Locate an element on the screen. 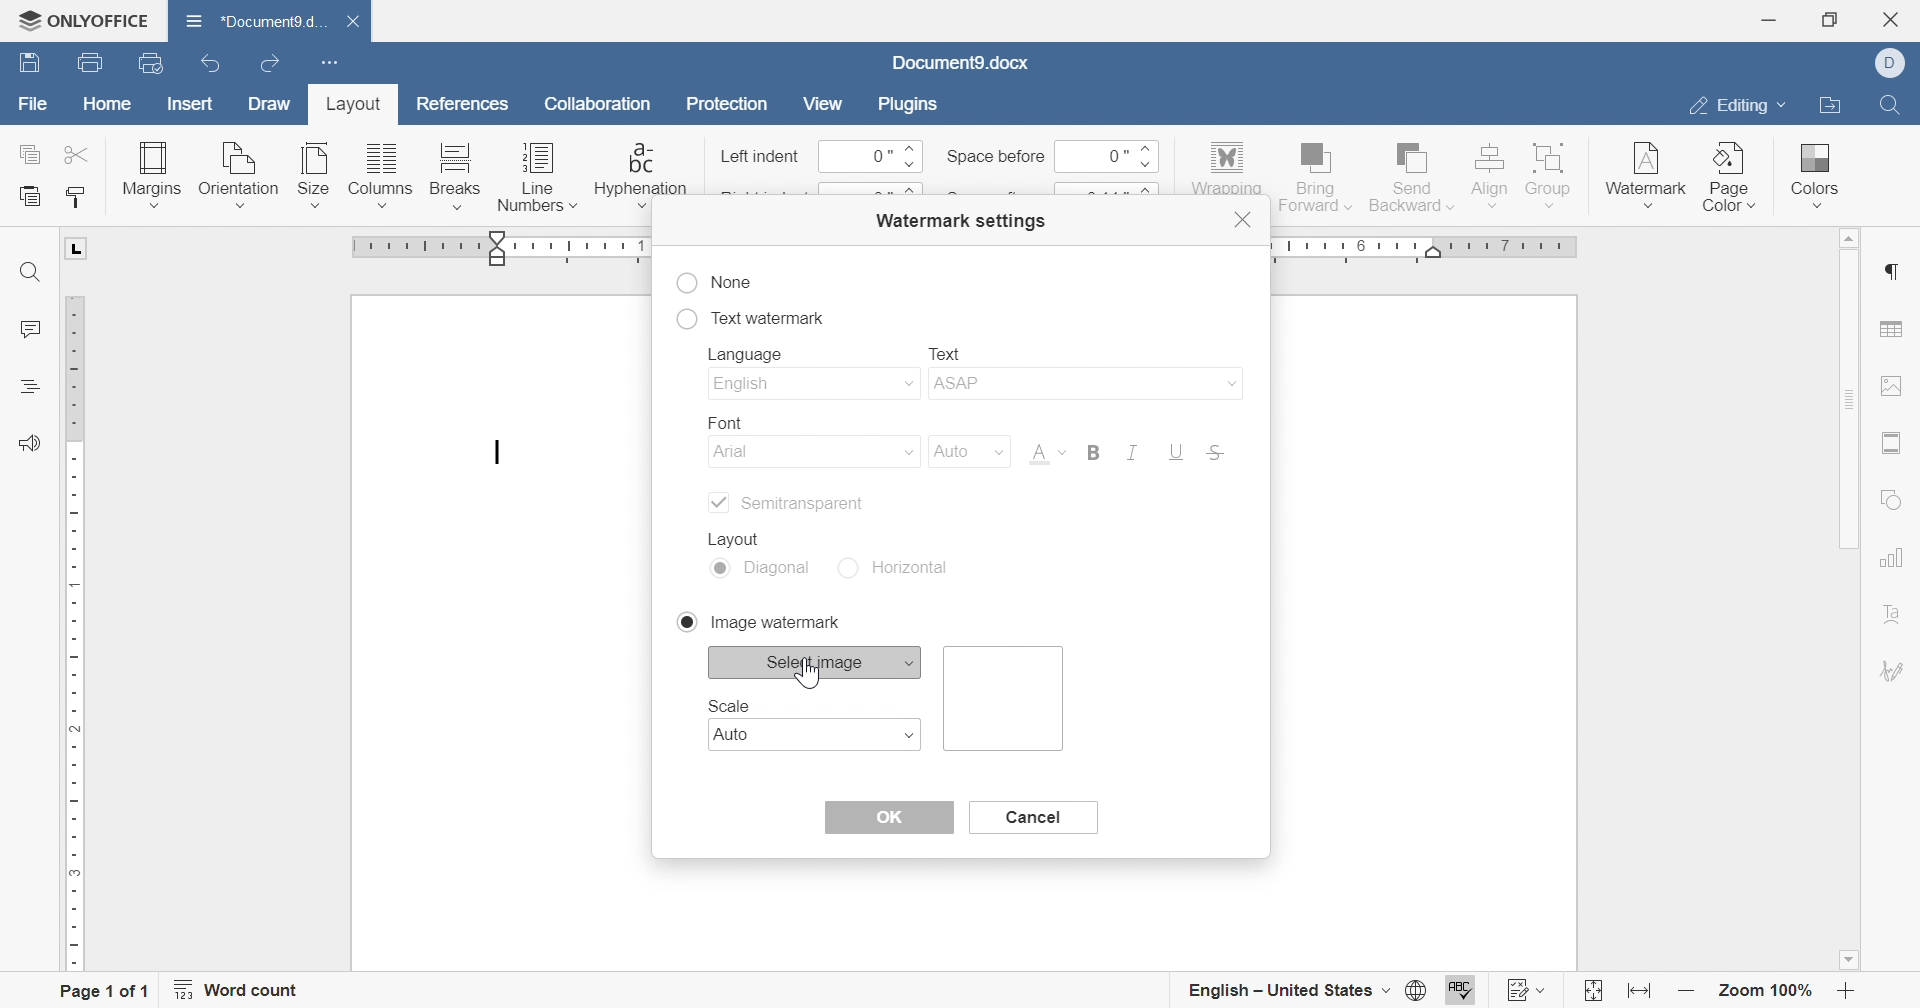 The height and width of the screenshot is (1008, 1920). columns is located at coordinates (381, 176).